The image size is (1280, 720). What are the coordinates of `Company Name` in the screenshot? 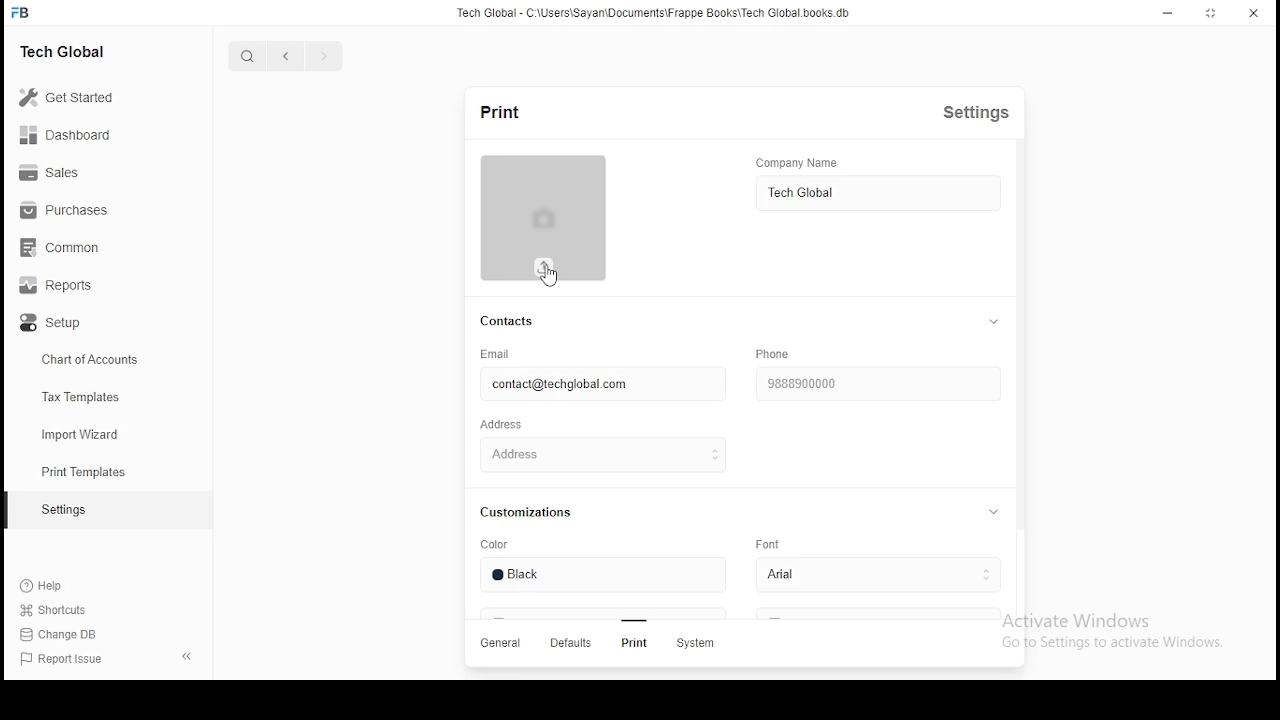 It's located at (828, 163).